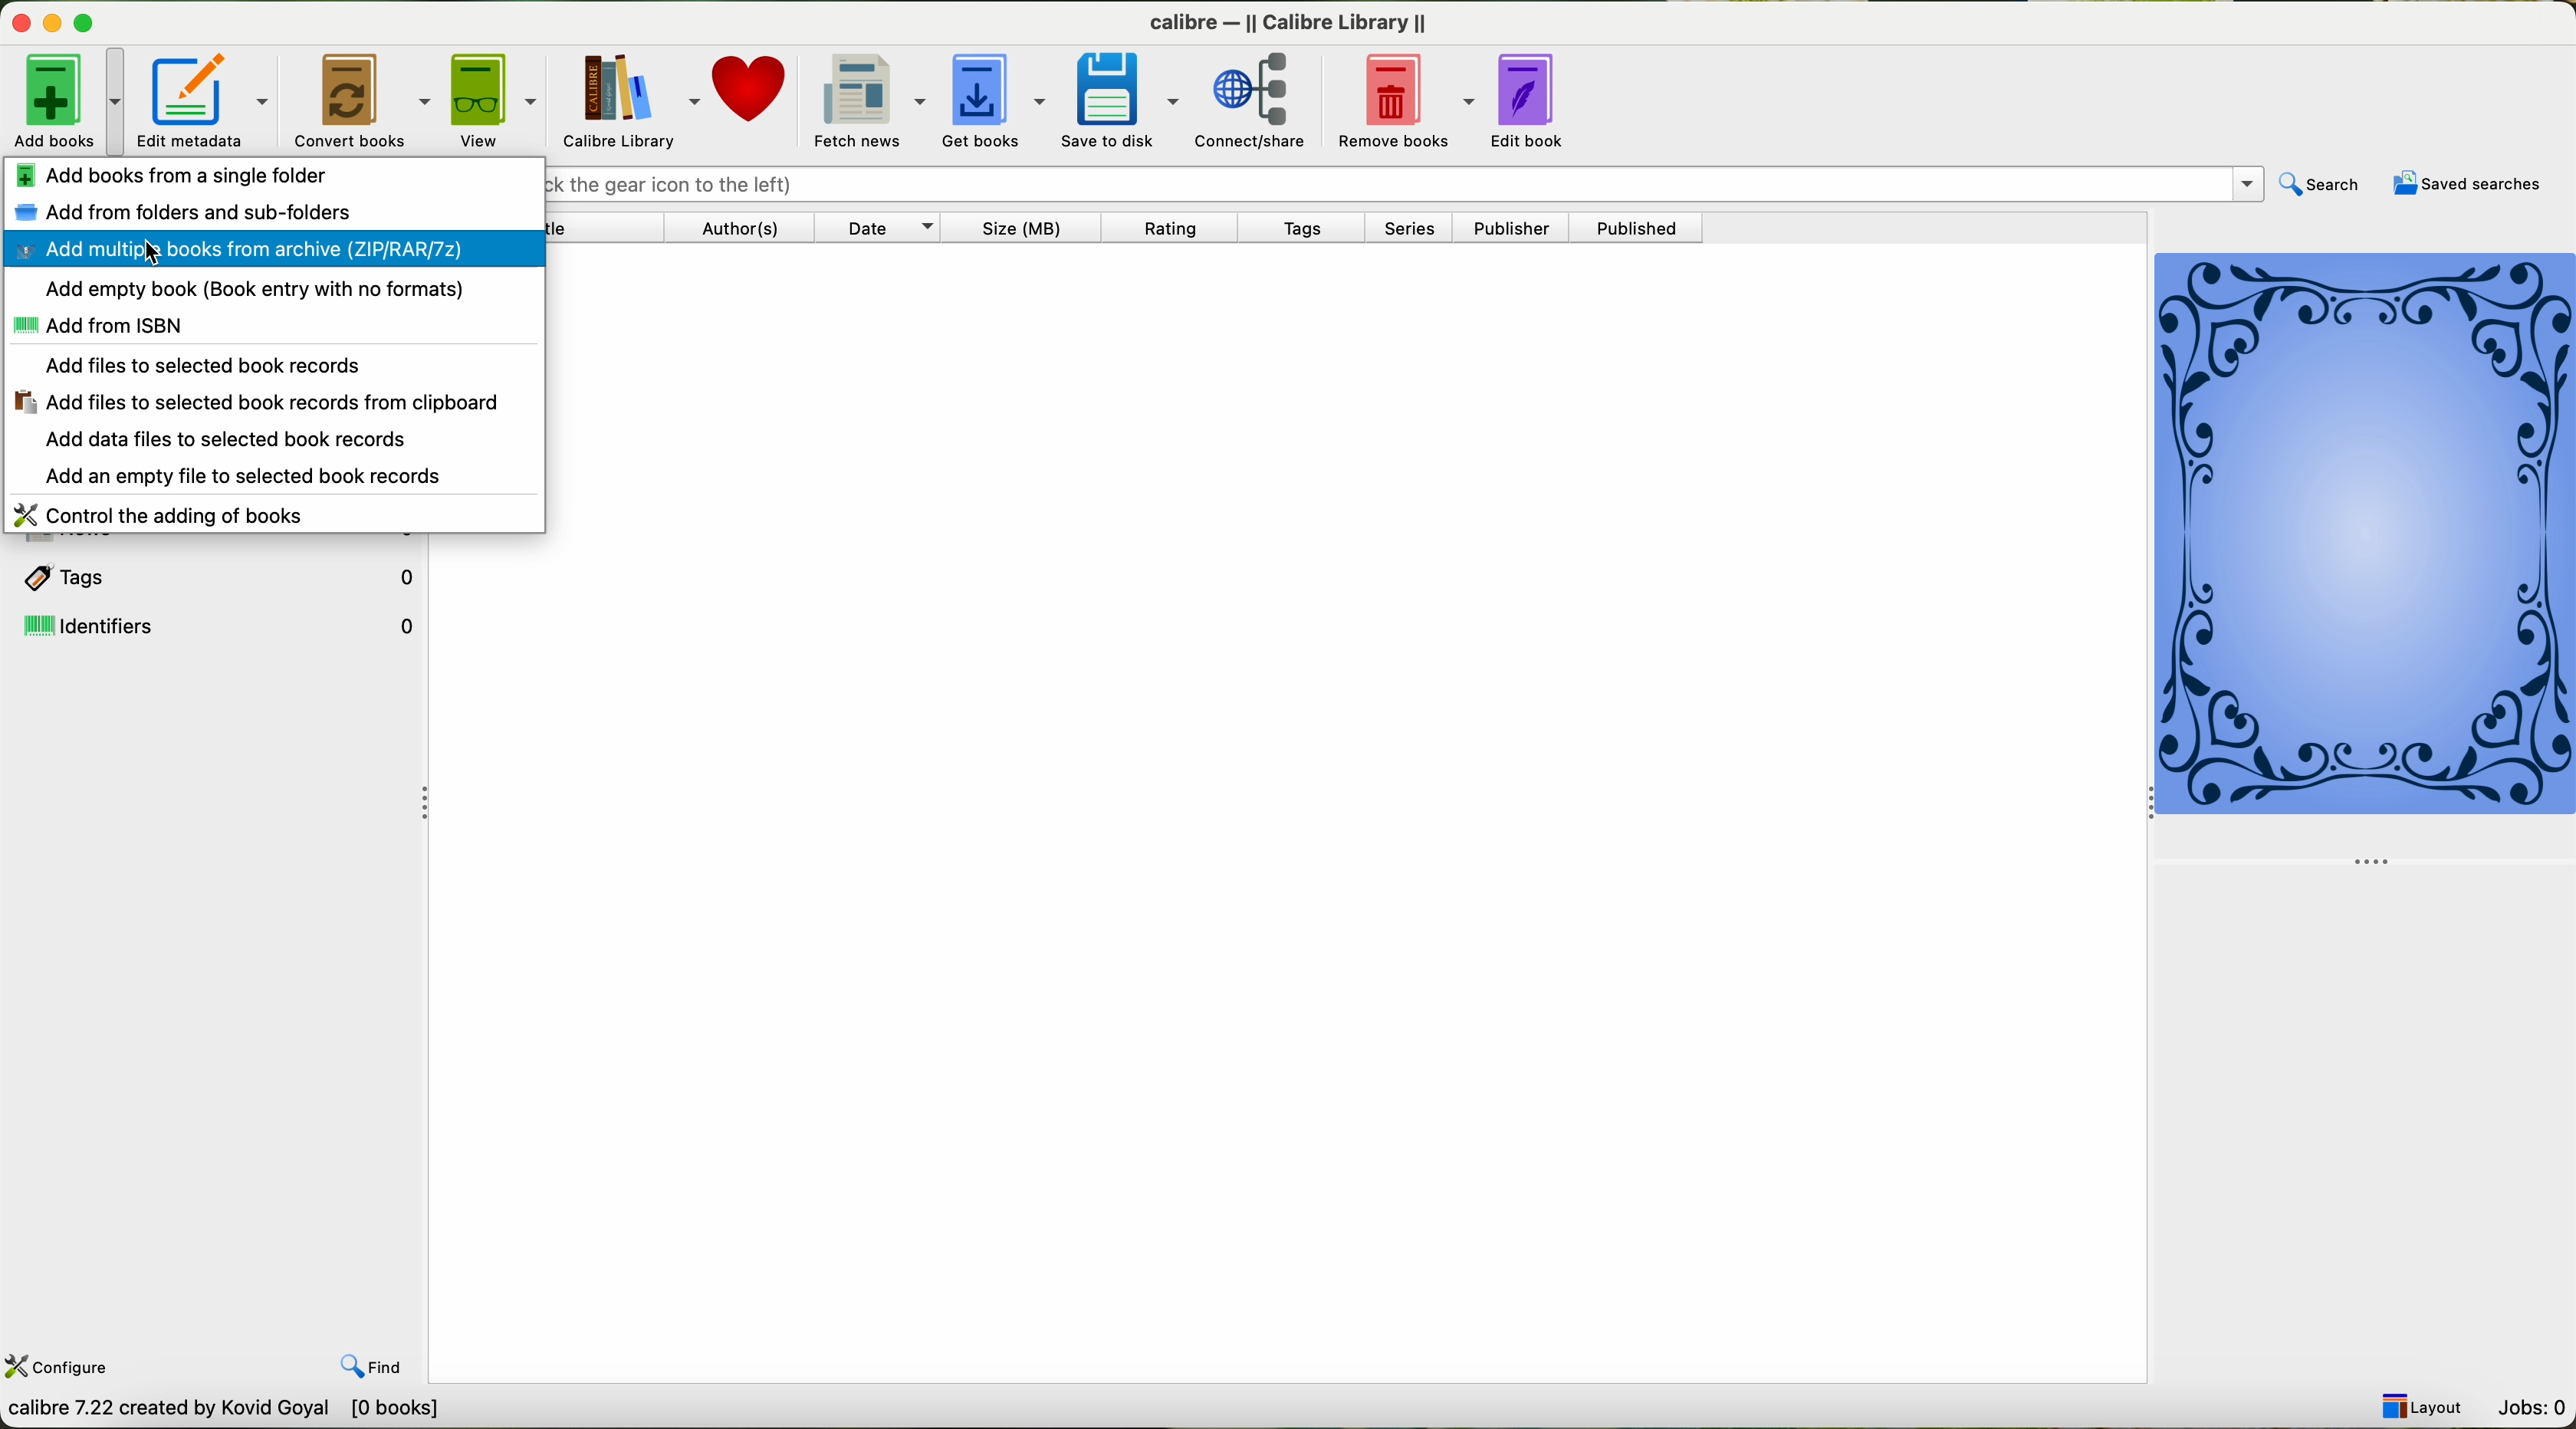 This screenshot has width=2576, height=1429. What do you see at coordinates (249, 477) in the screenshot?
I see `add an empty file` at bounding box center [249, 477].